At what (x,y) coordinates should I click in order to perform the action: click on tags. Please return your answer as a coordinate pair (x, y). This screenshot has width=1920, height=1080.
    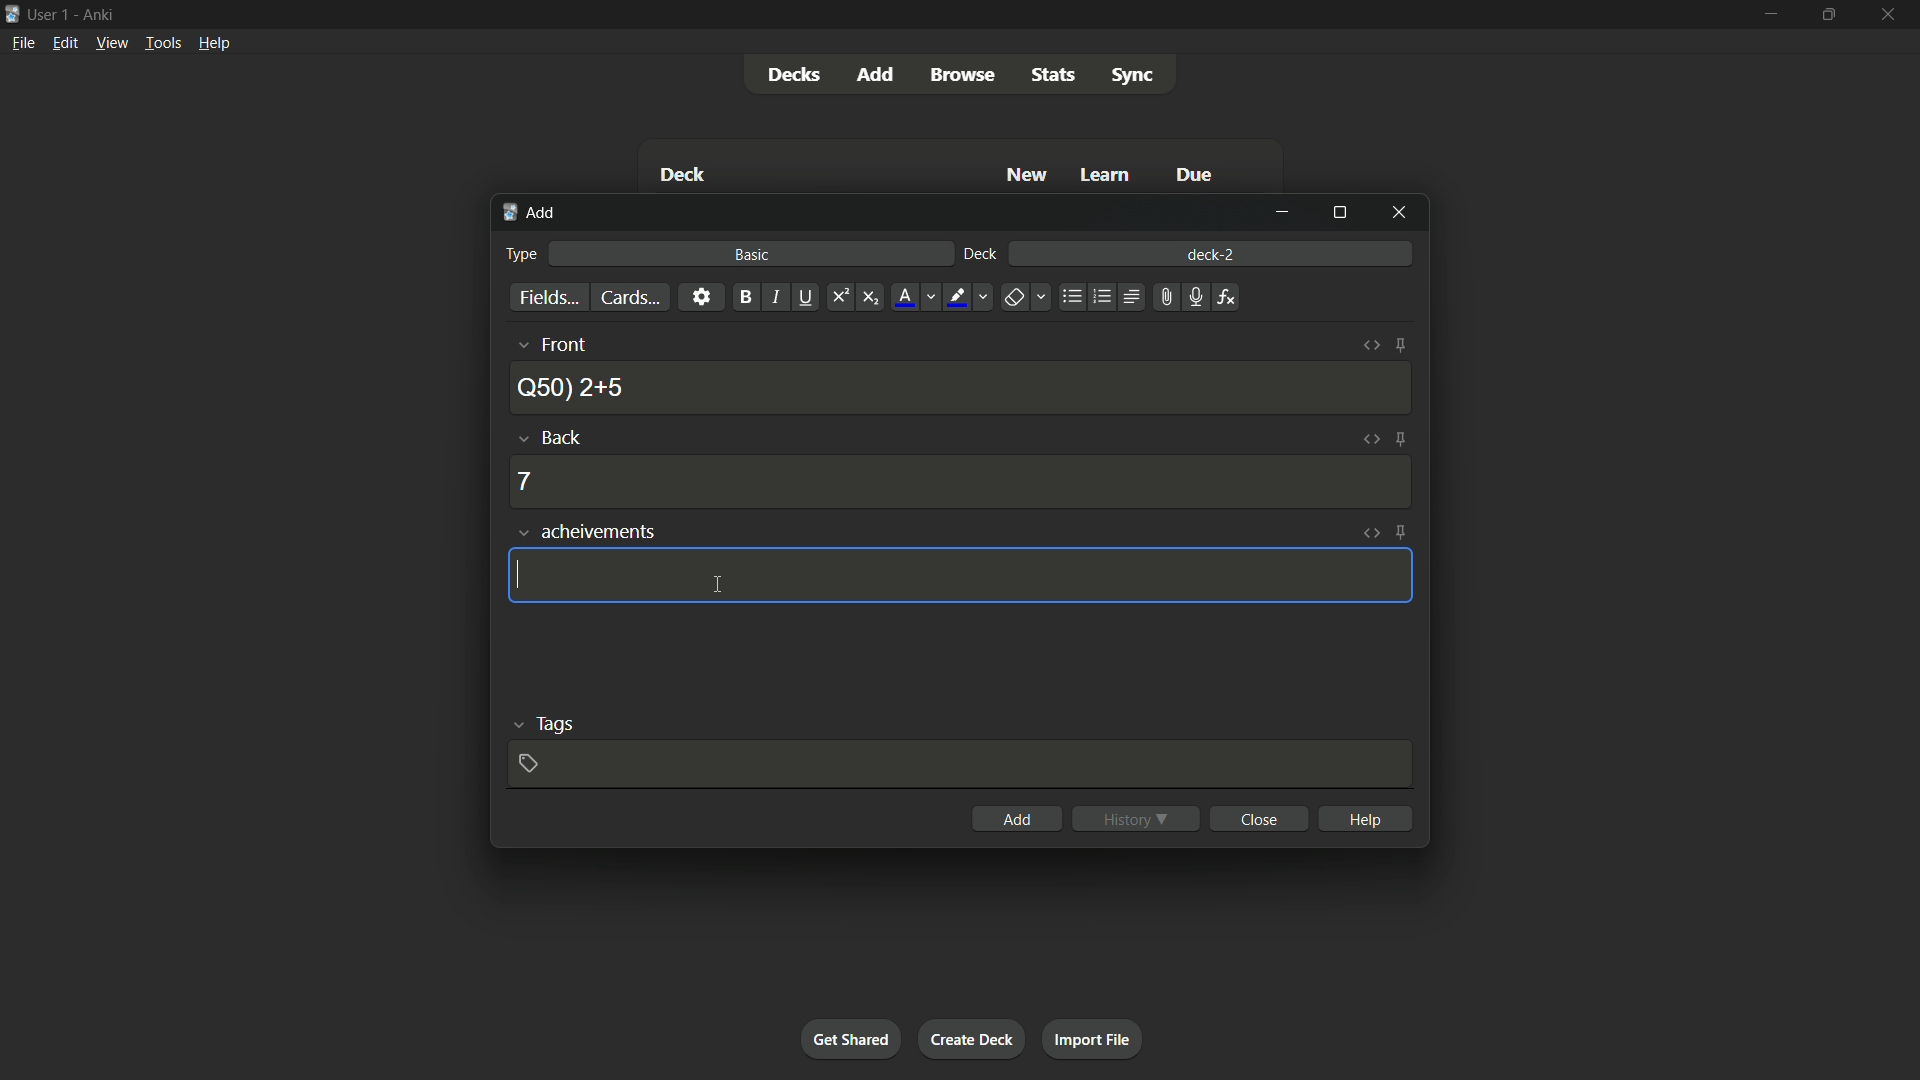
    Looking at the image, I should click on (543, 723).